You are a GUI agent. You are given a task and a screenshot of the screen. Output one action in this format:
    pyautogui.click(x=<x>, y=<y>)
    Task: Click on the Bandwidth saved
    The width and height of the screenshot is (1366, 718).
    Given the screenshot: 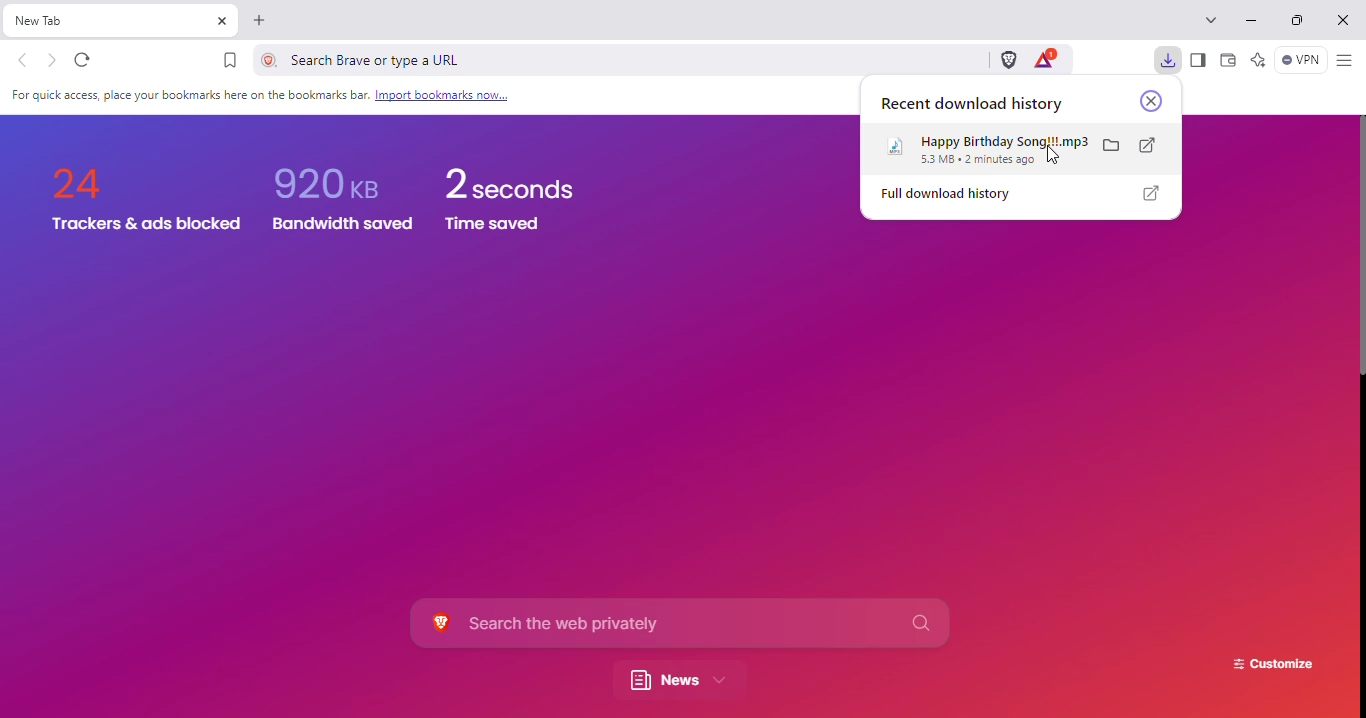 What is the action you would take?
    pyautogui.click(x=338, y=224)
    